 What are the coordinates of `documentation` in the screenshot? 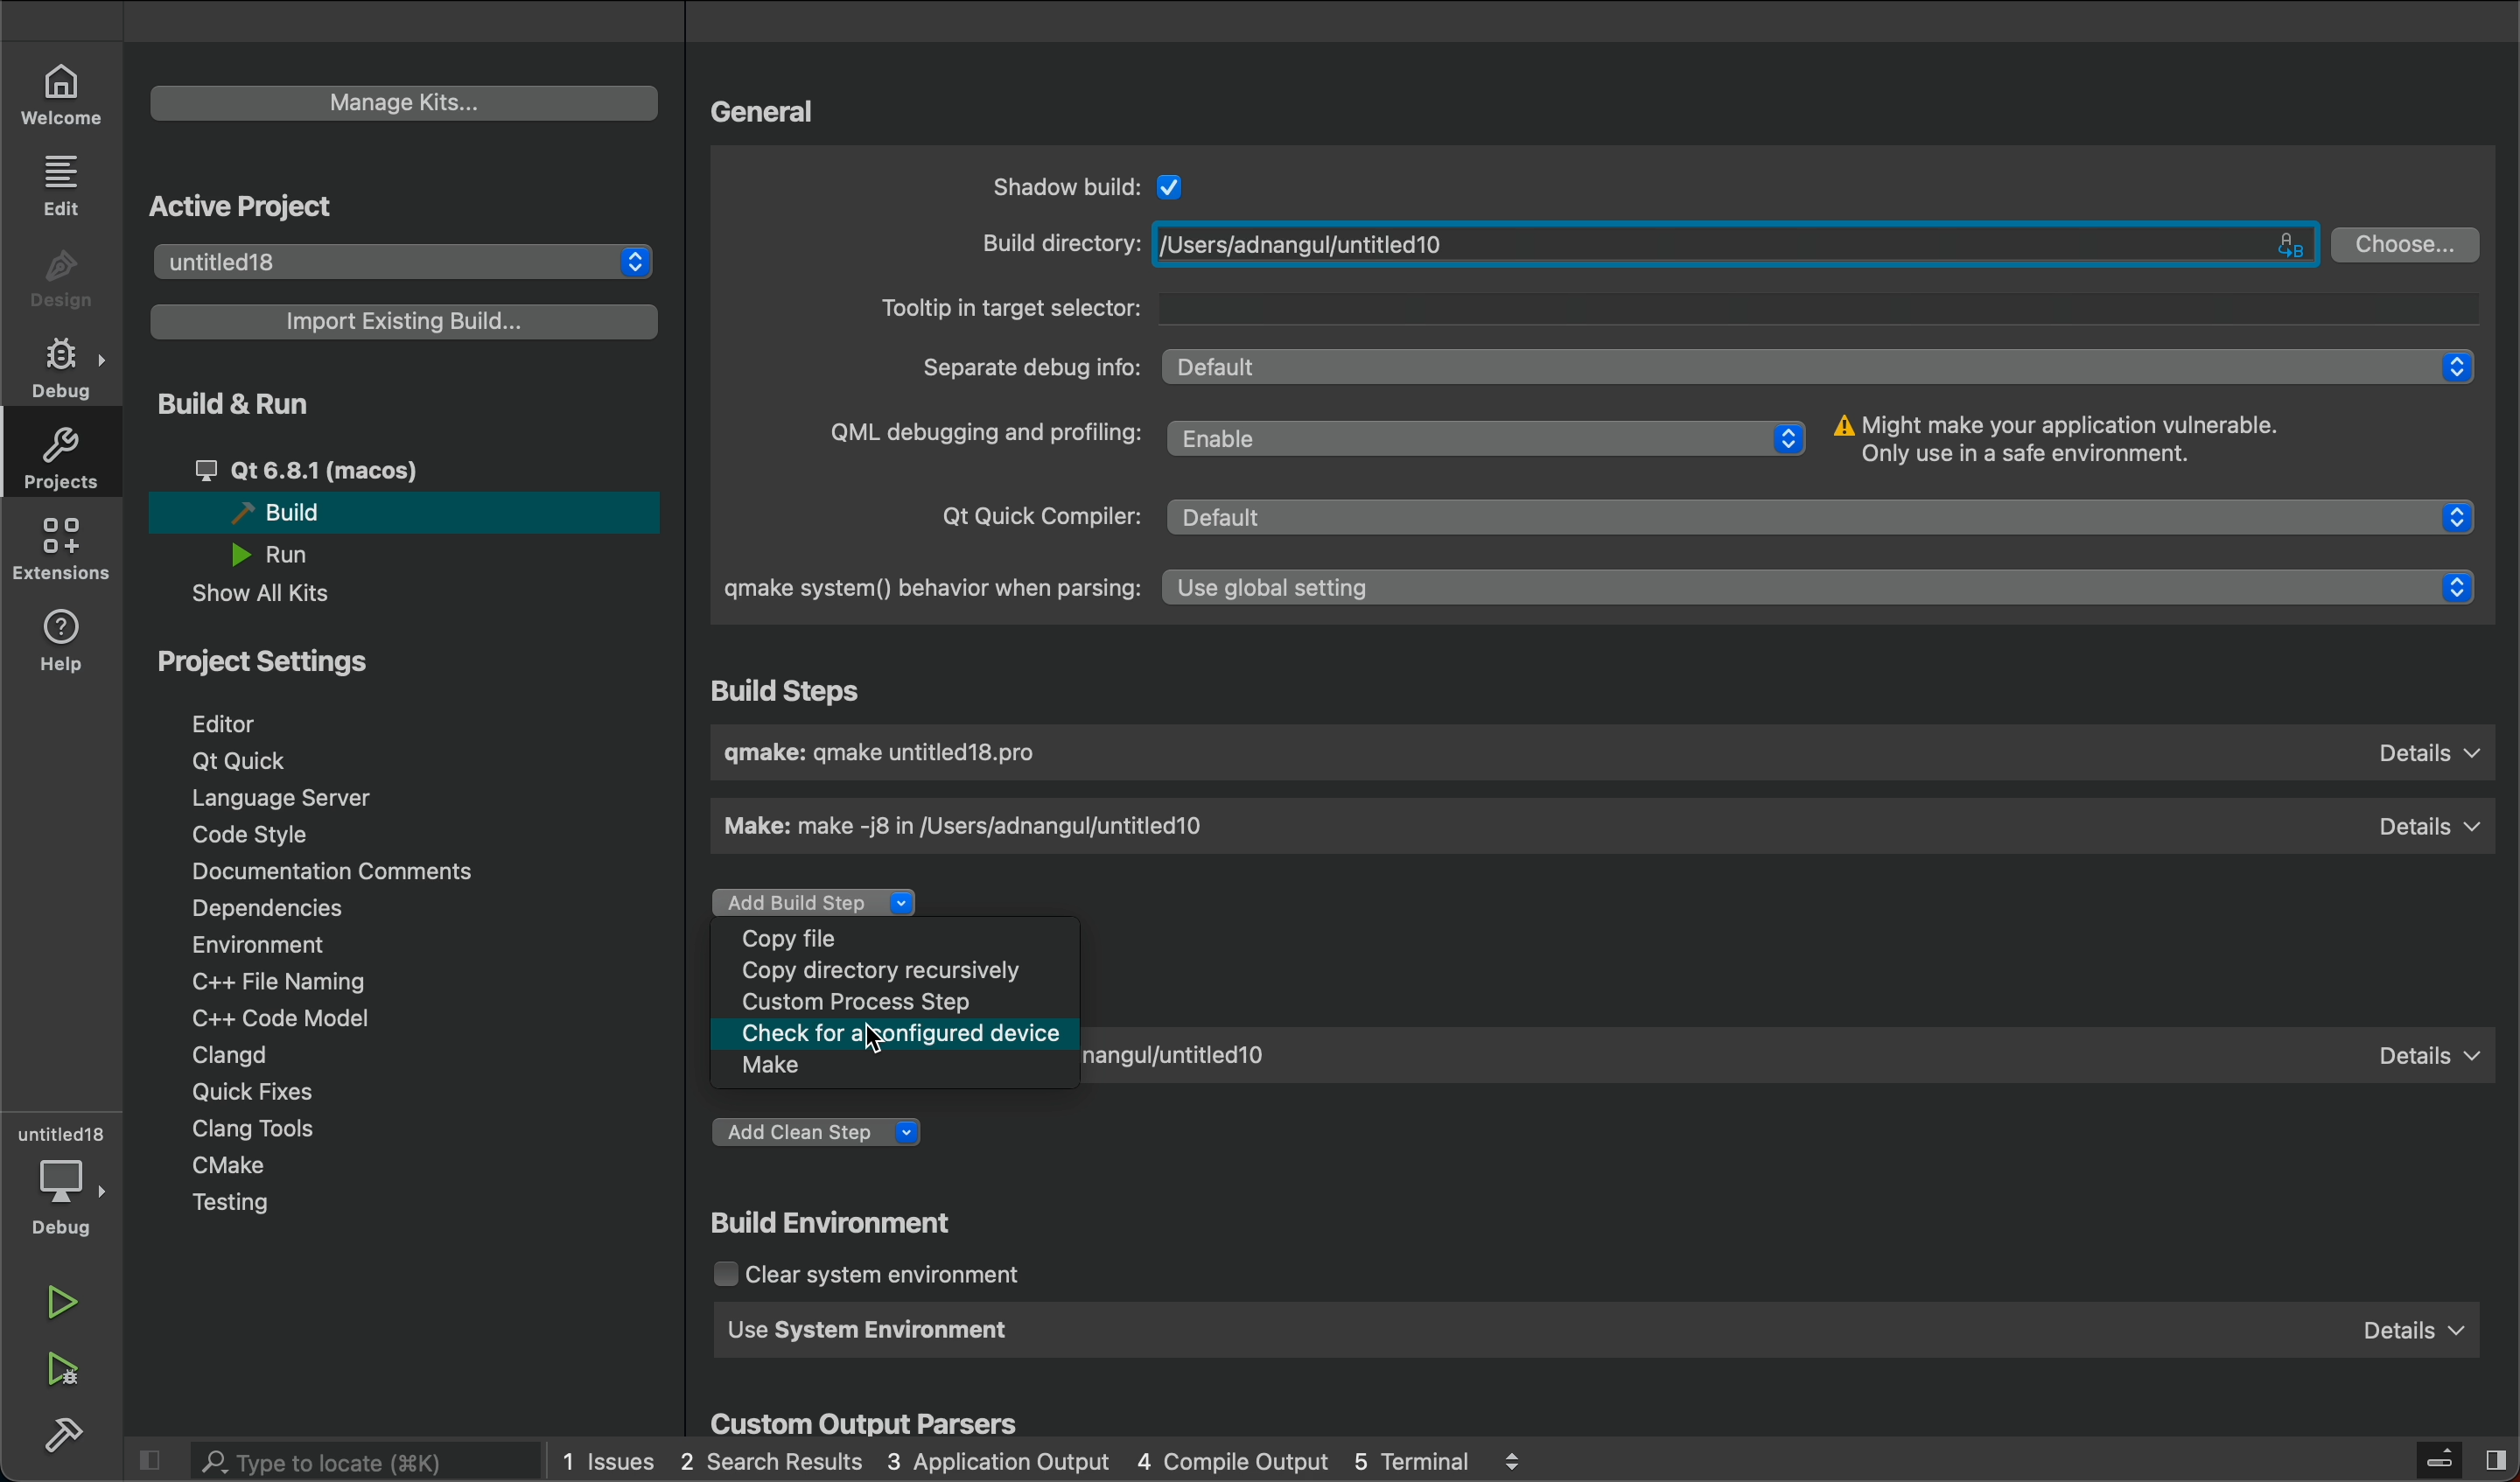 It's located at (353, 871).